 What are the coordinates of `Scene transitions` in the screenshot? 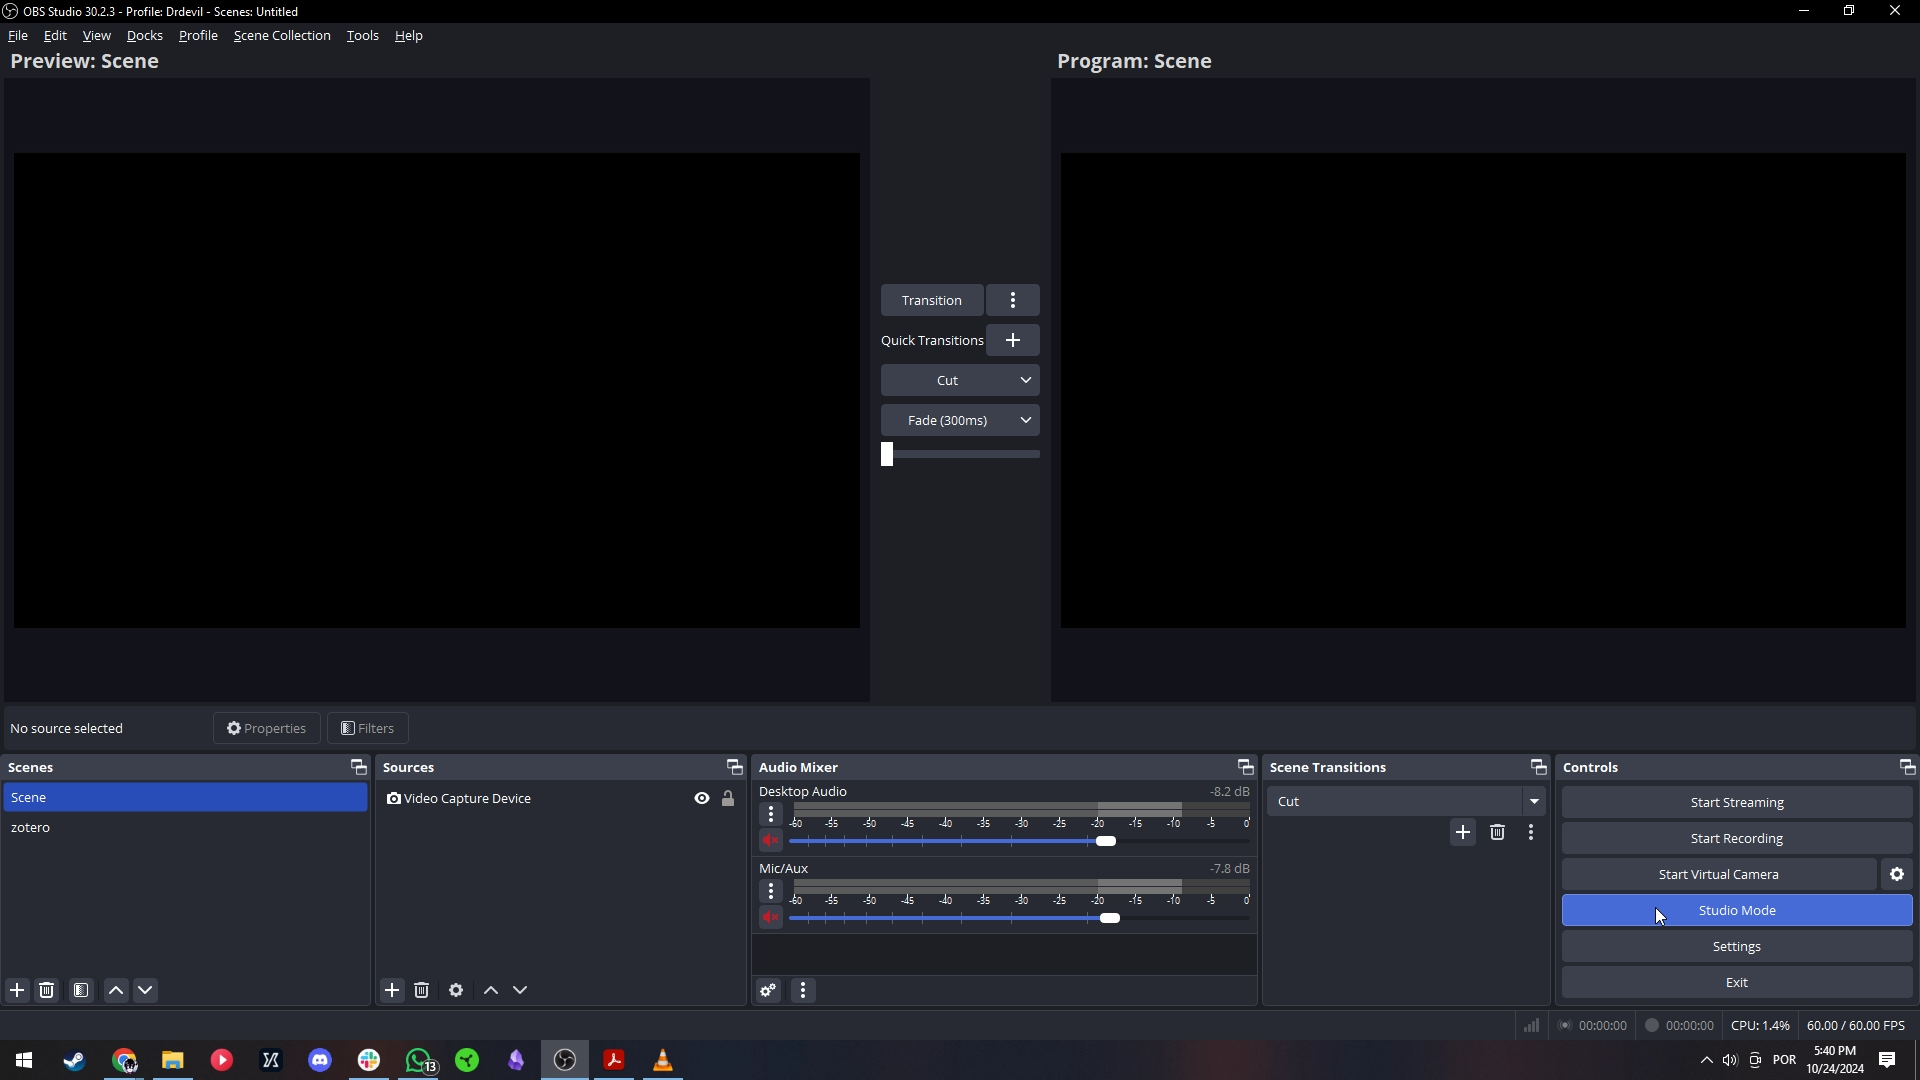 It's located at (1393, 767).